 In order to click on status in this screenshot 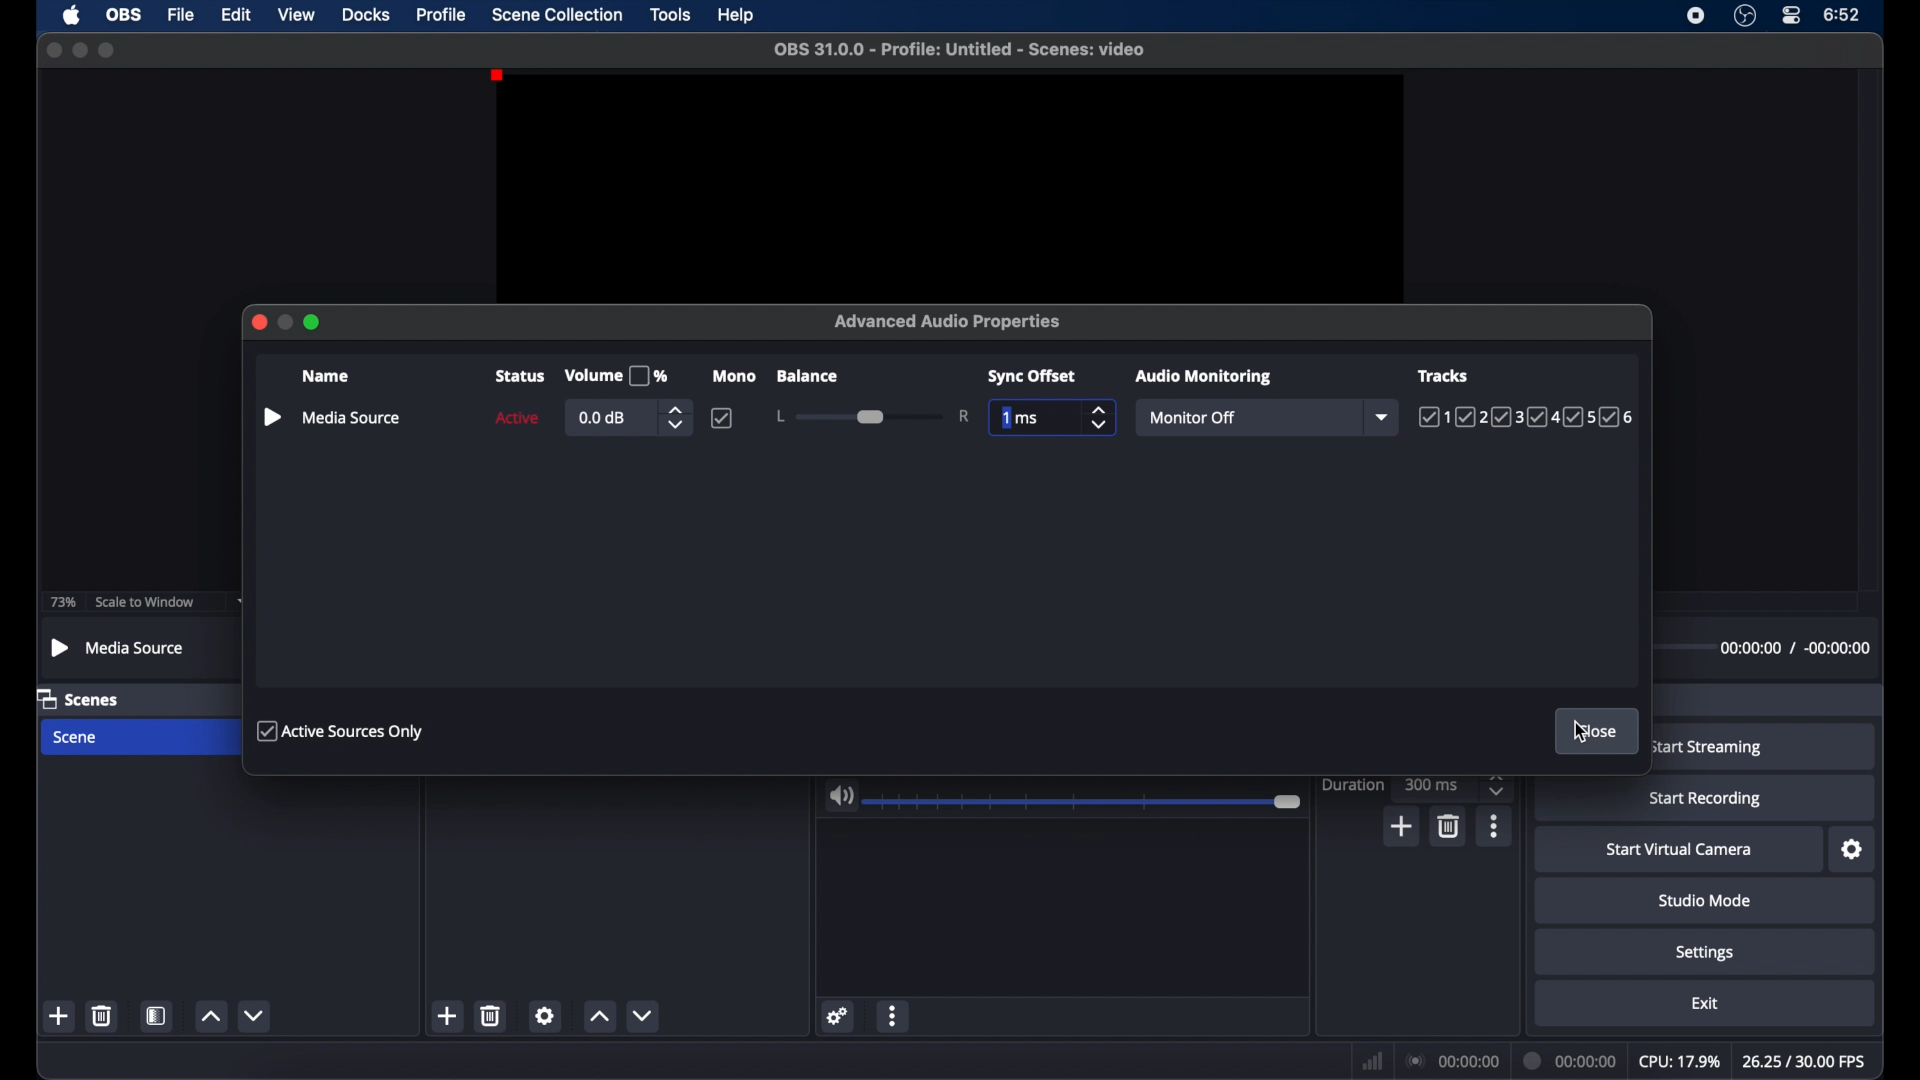, I will do `click(520, 374)`.